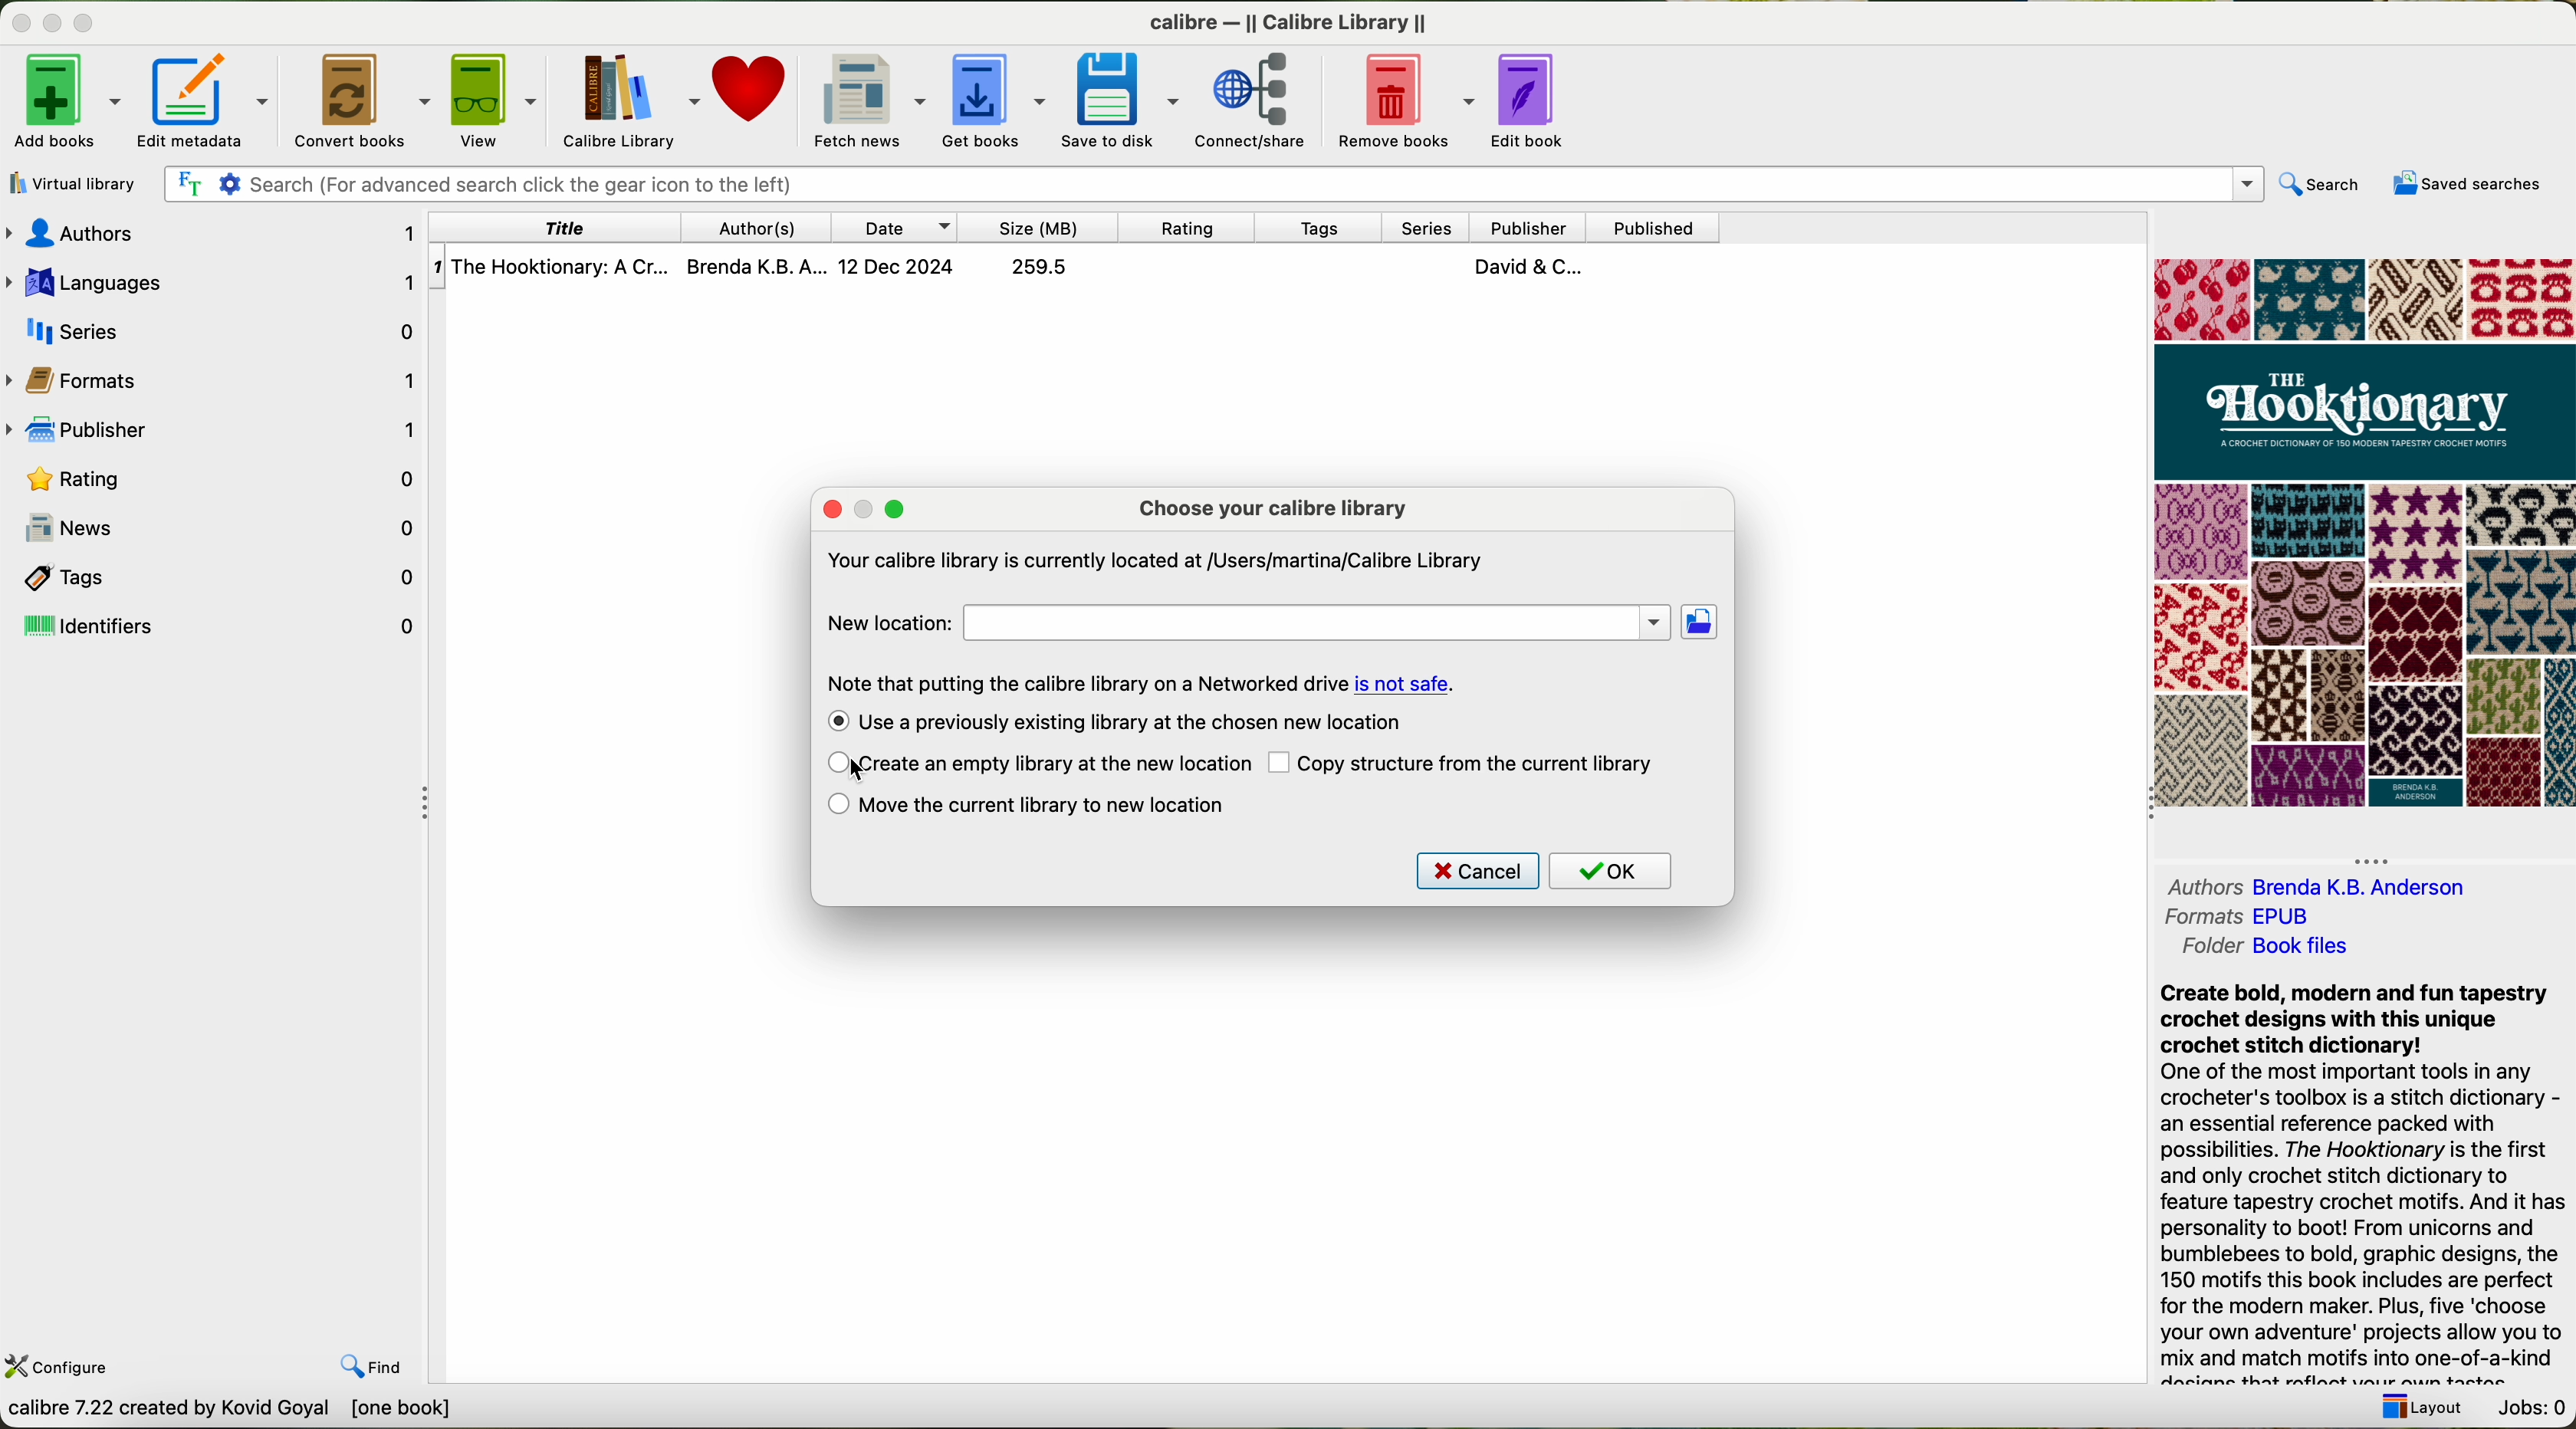  What do you see at coordinates (903, 225) in the screenshot?
I see `date` at bounding box center [903, 225].